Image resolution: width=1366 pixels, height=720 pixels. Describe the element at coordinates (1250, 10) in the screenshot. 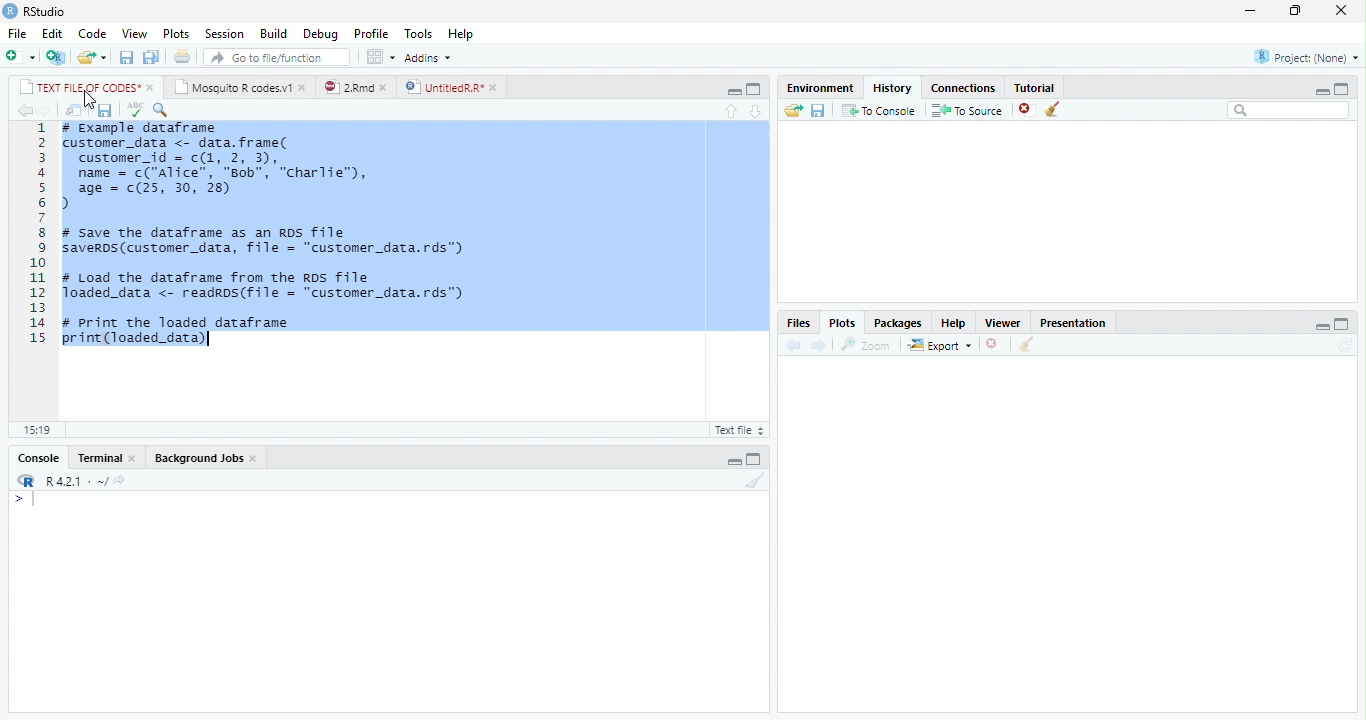

I see `minimize` at that location.